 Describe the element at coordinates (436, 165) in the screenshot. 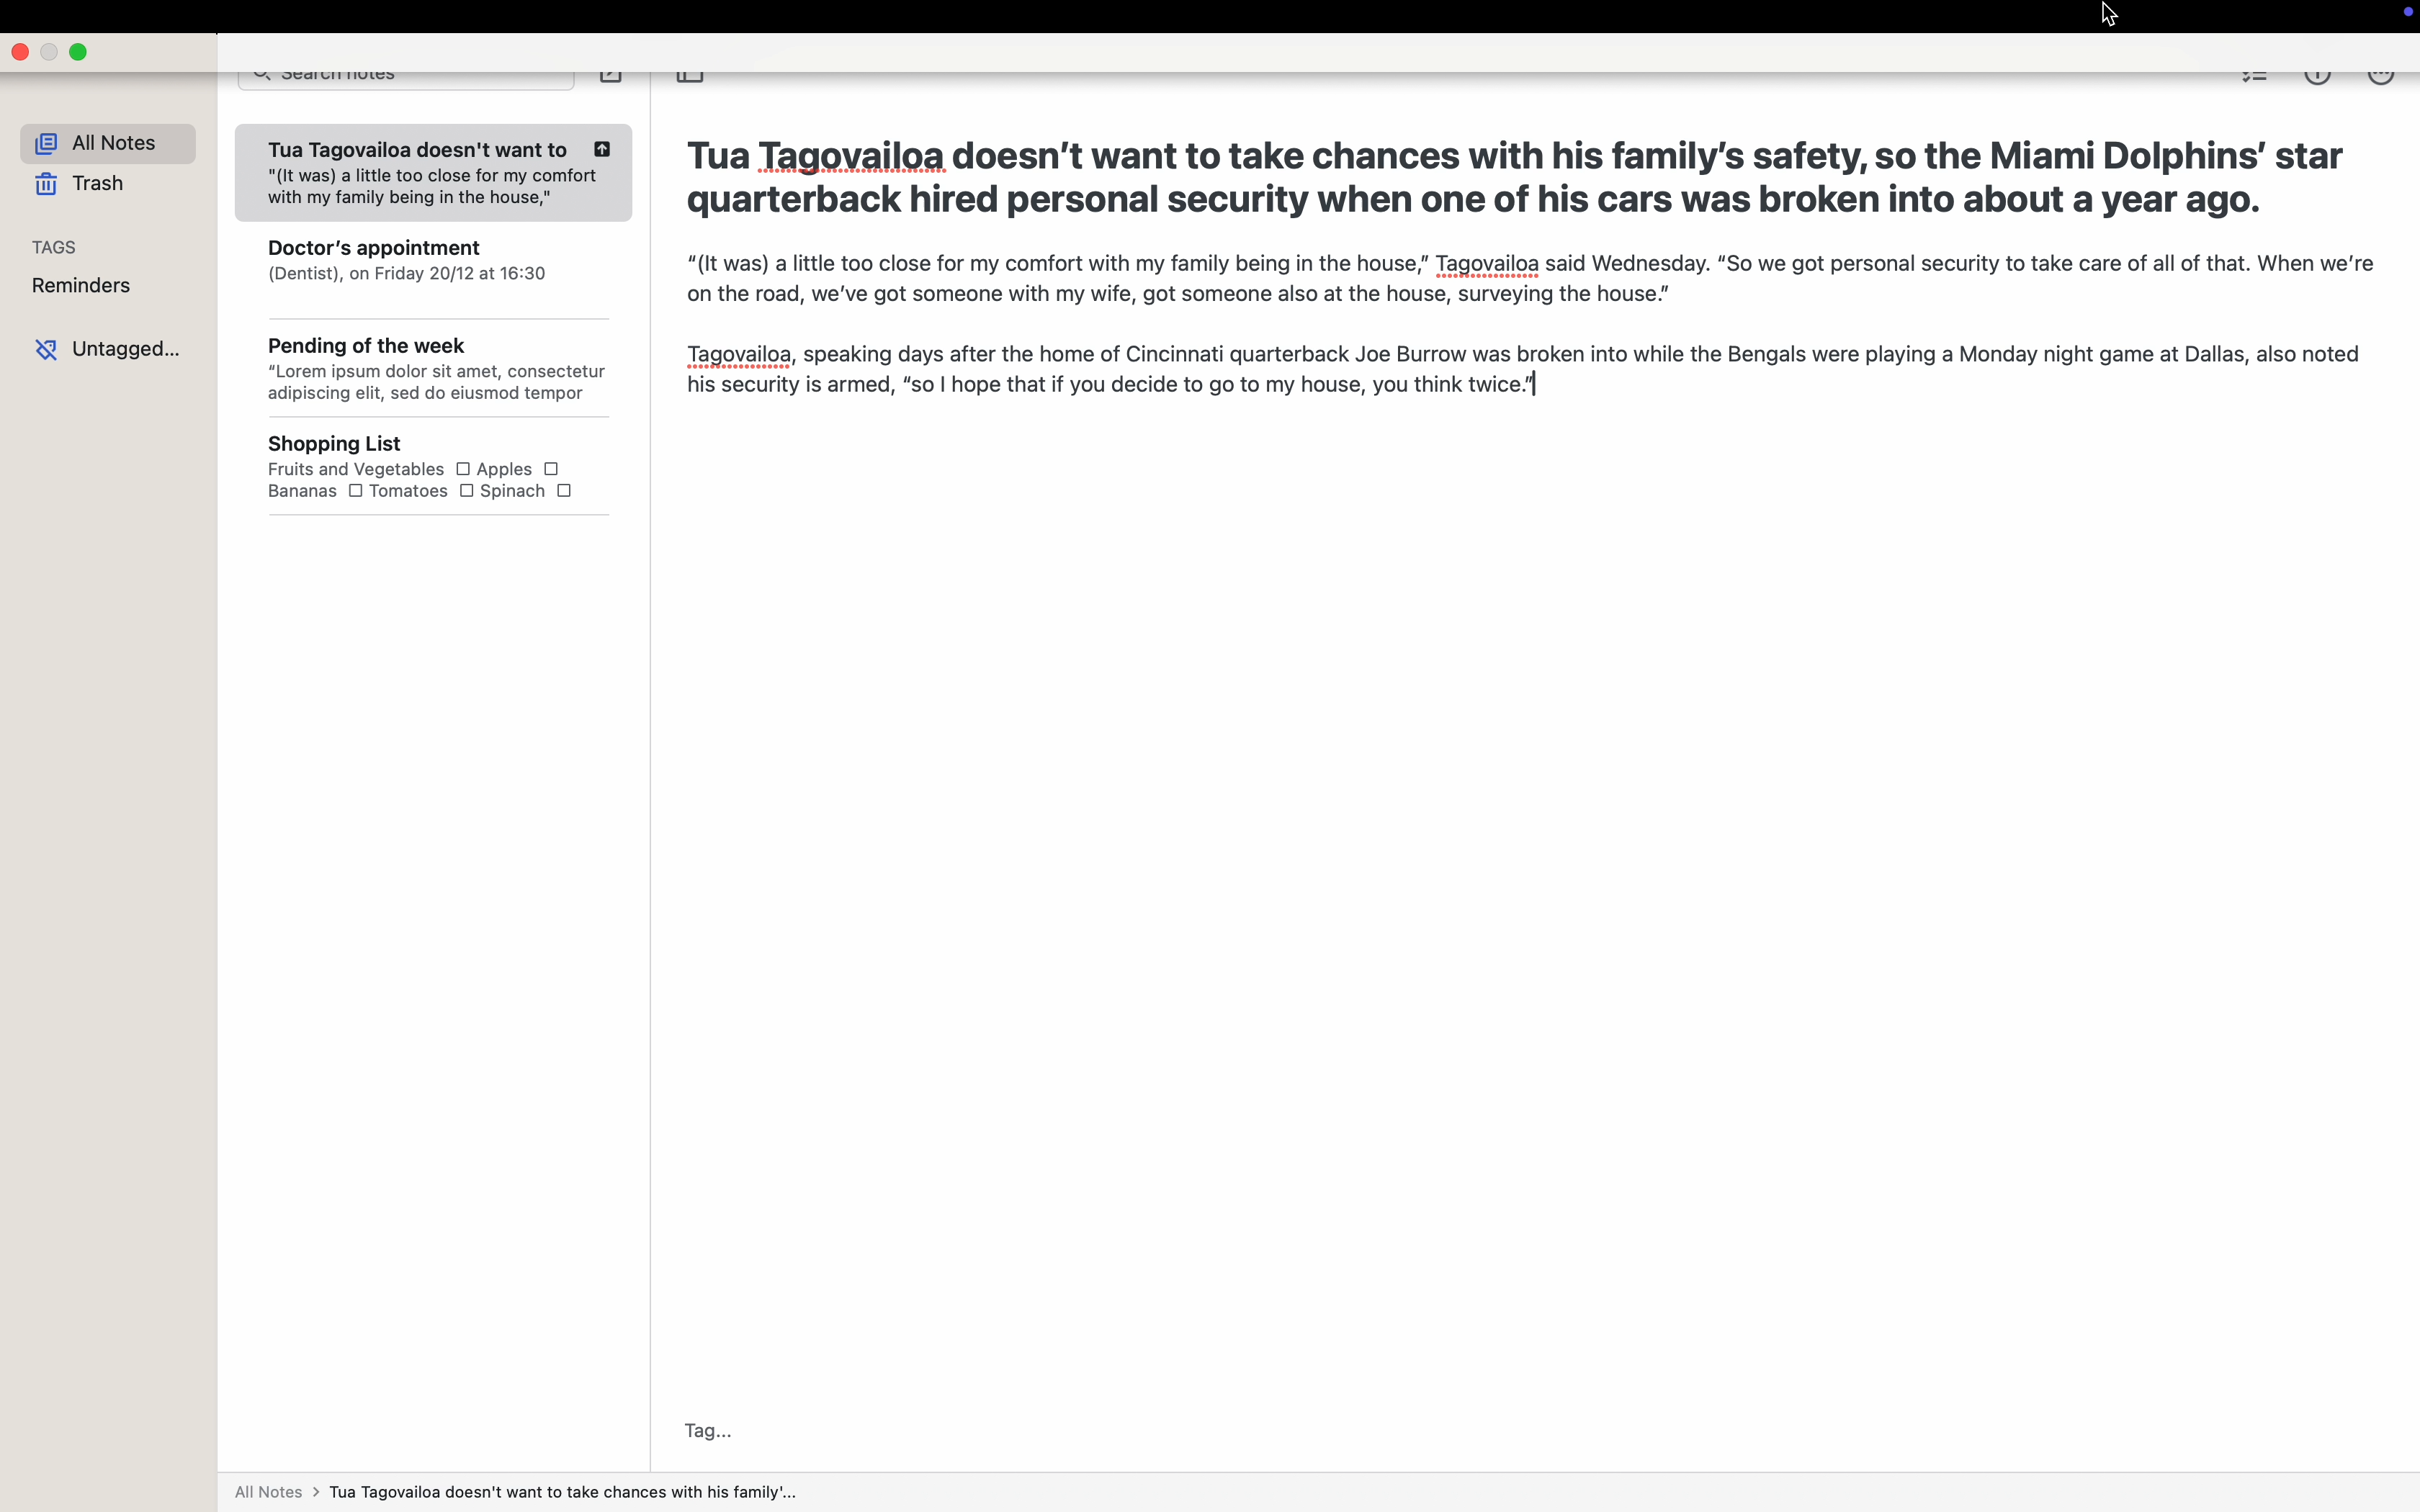

I see `Tua Tagovailoa doesn't want to
"(It was) a little too close for my comfort
with my family being in the house,"` at that location.